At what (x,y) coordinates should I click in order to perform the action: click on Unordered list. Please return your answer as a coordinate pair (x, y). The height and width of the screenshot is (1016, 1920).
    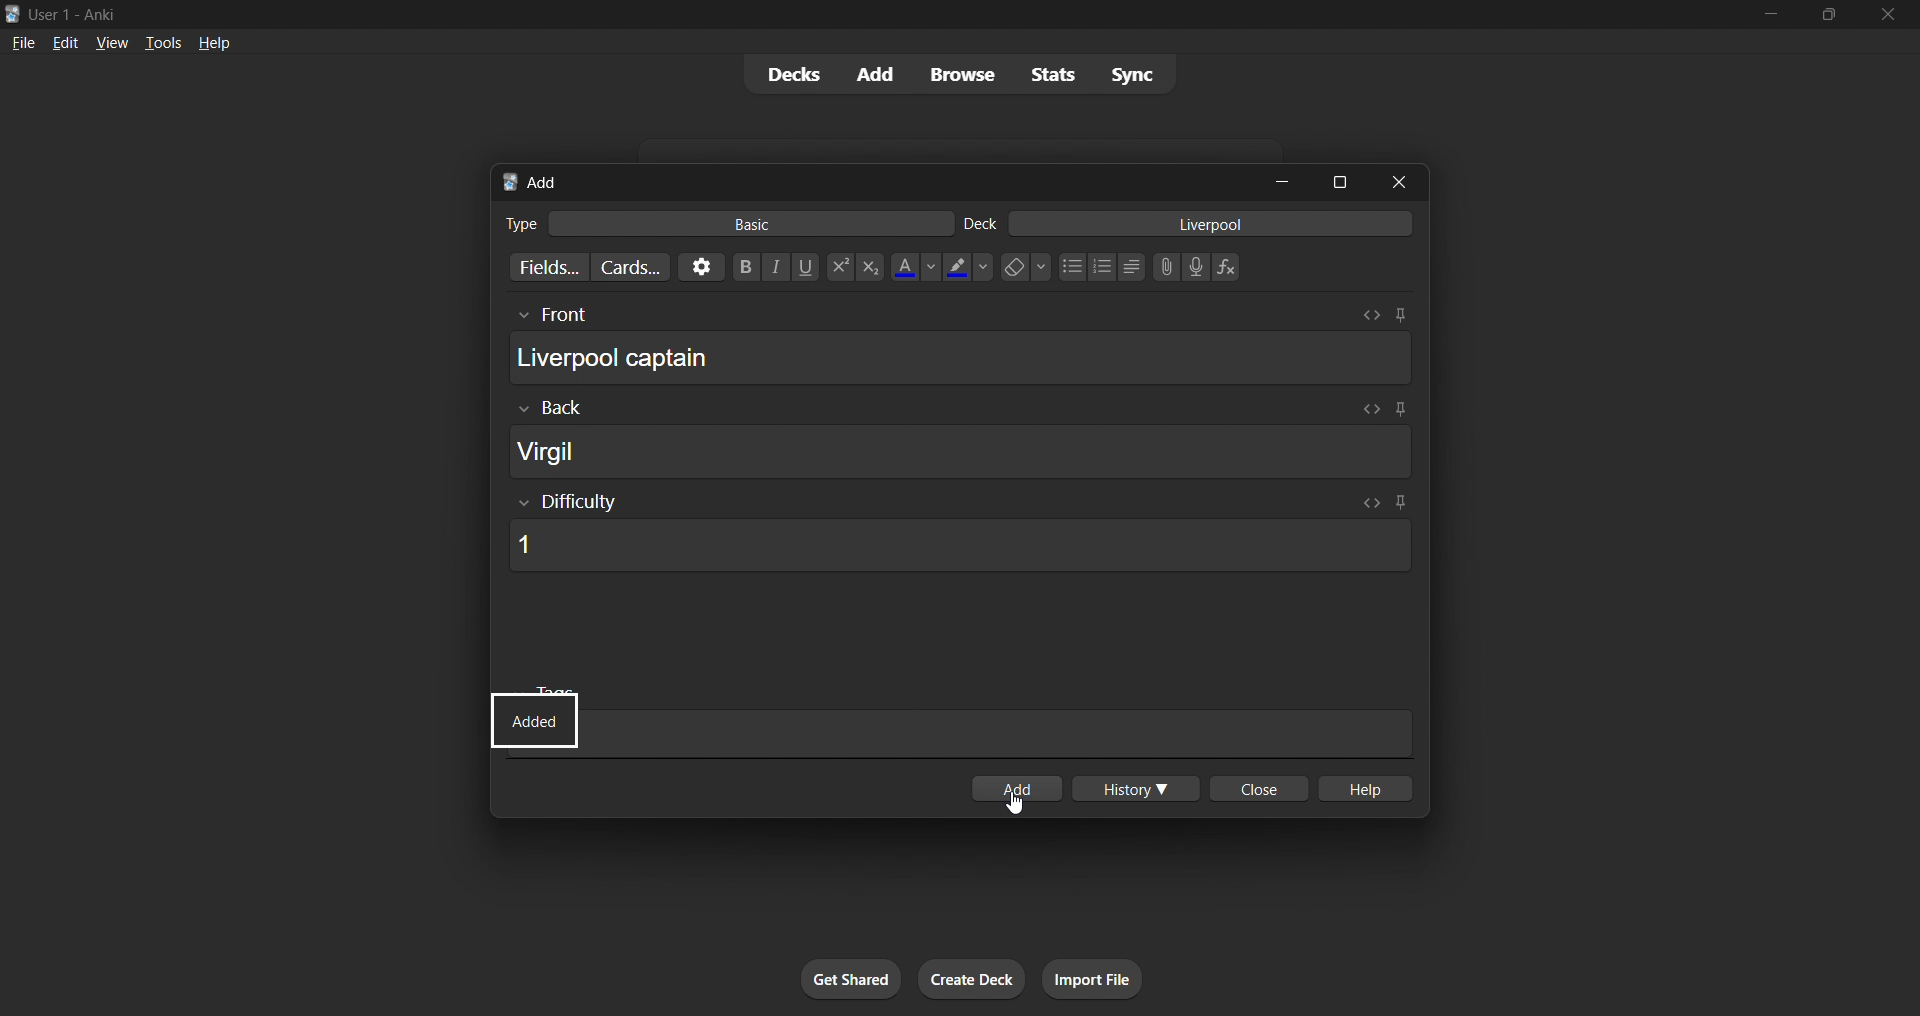
    Looking at the image, I should click on (1073, 266).